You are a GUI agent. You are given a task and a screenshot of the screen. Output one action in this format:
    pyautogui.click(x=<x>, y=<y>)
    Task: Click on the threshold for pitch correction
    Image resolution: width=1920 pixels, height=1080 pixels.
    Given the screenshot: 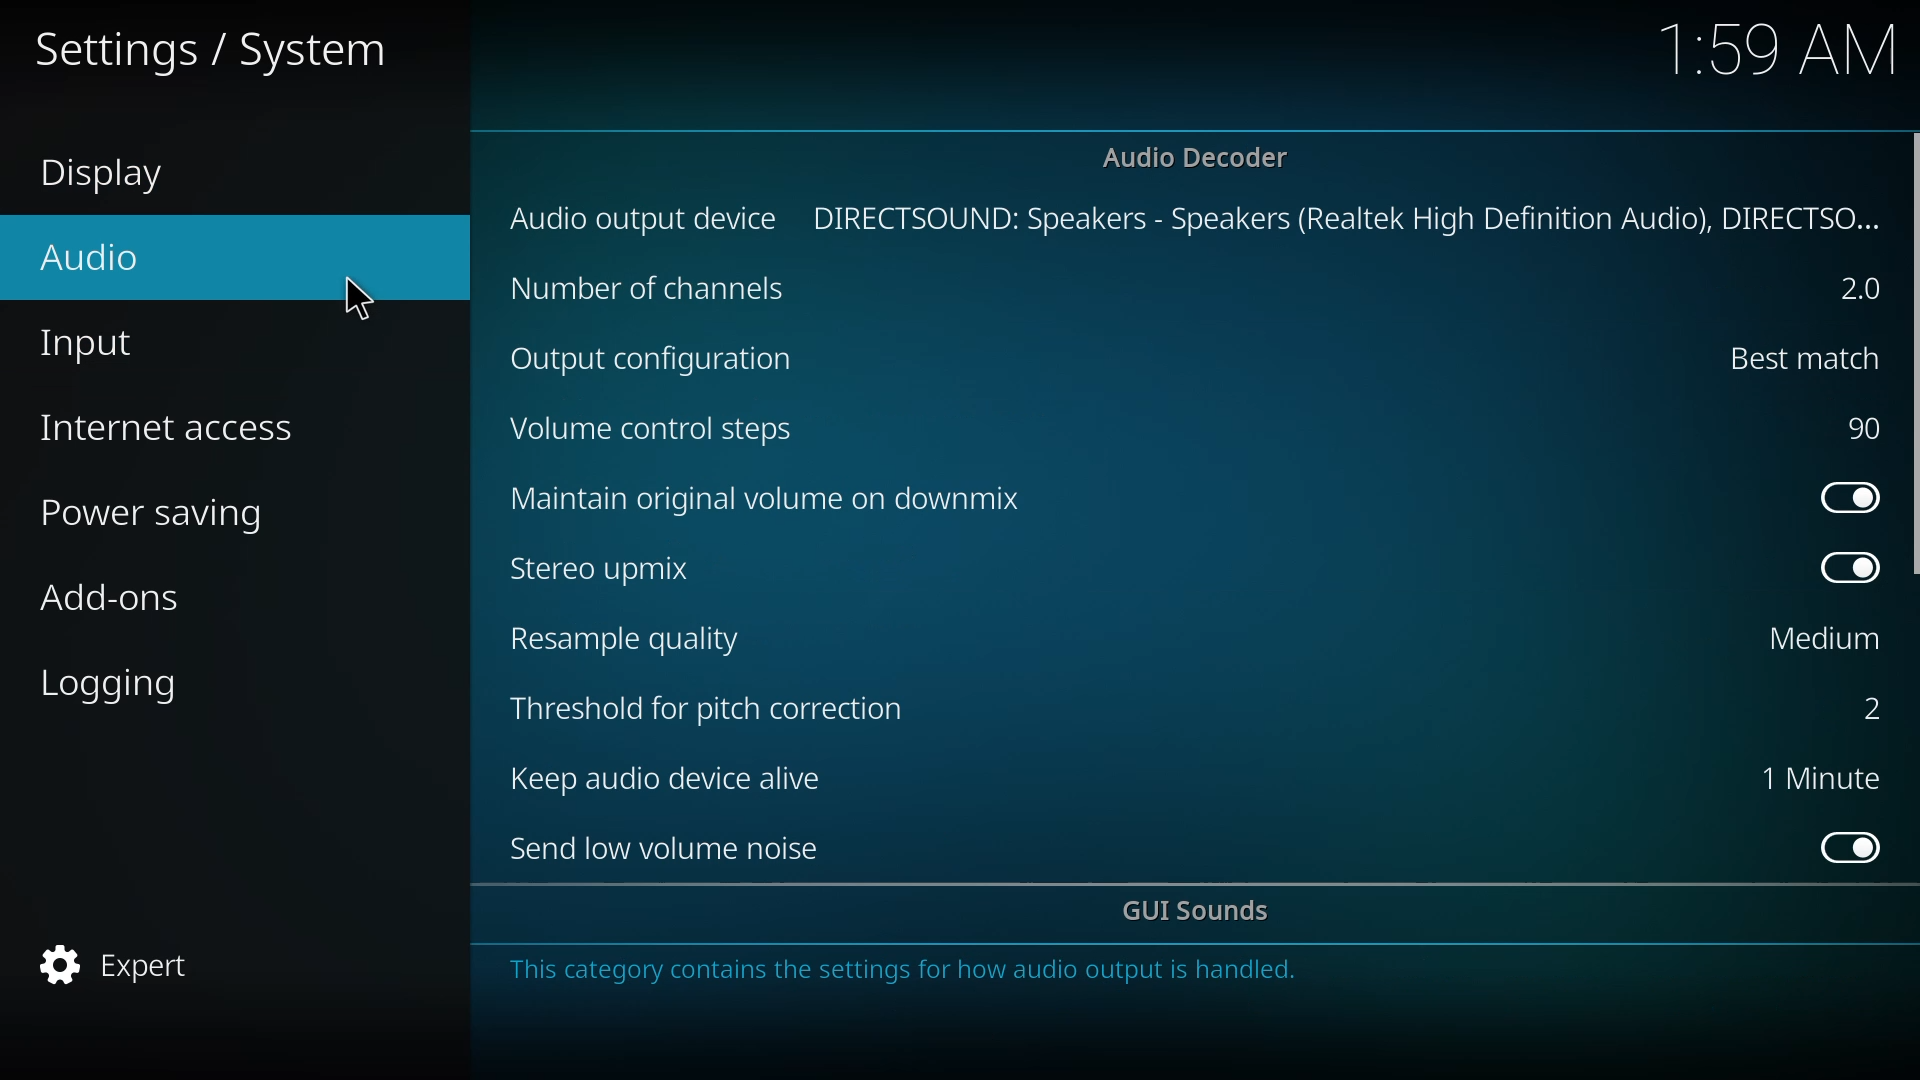 What is the action you would take?
    pyautogui.click(x=709, y=712)
    